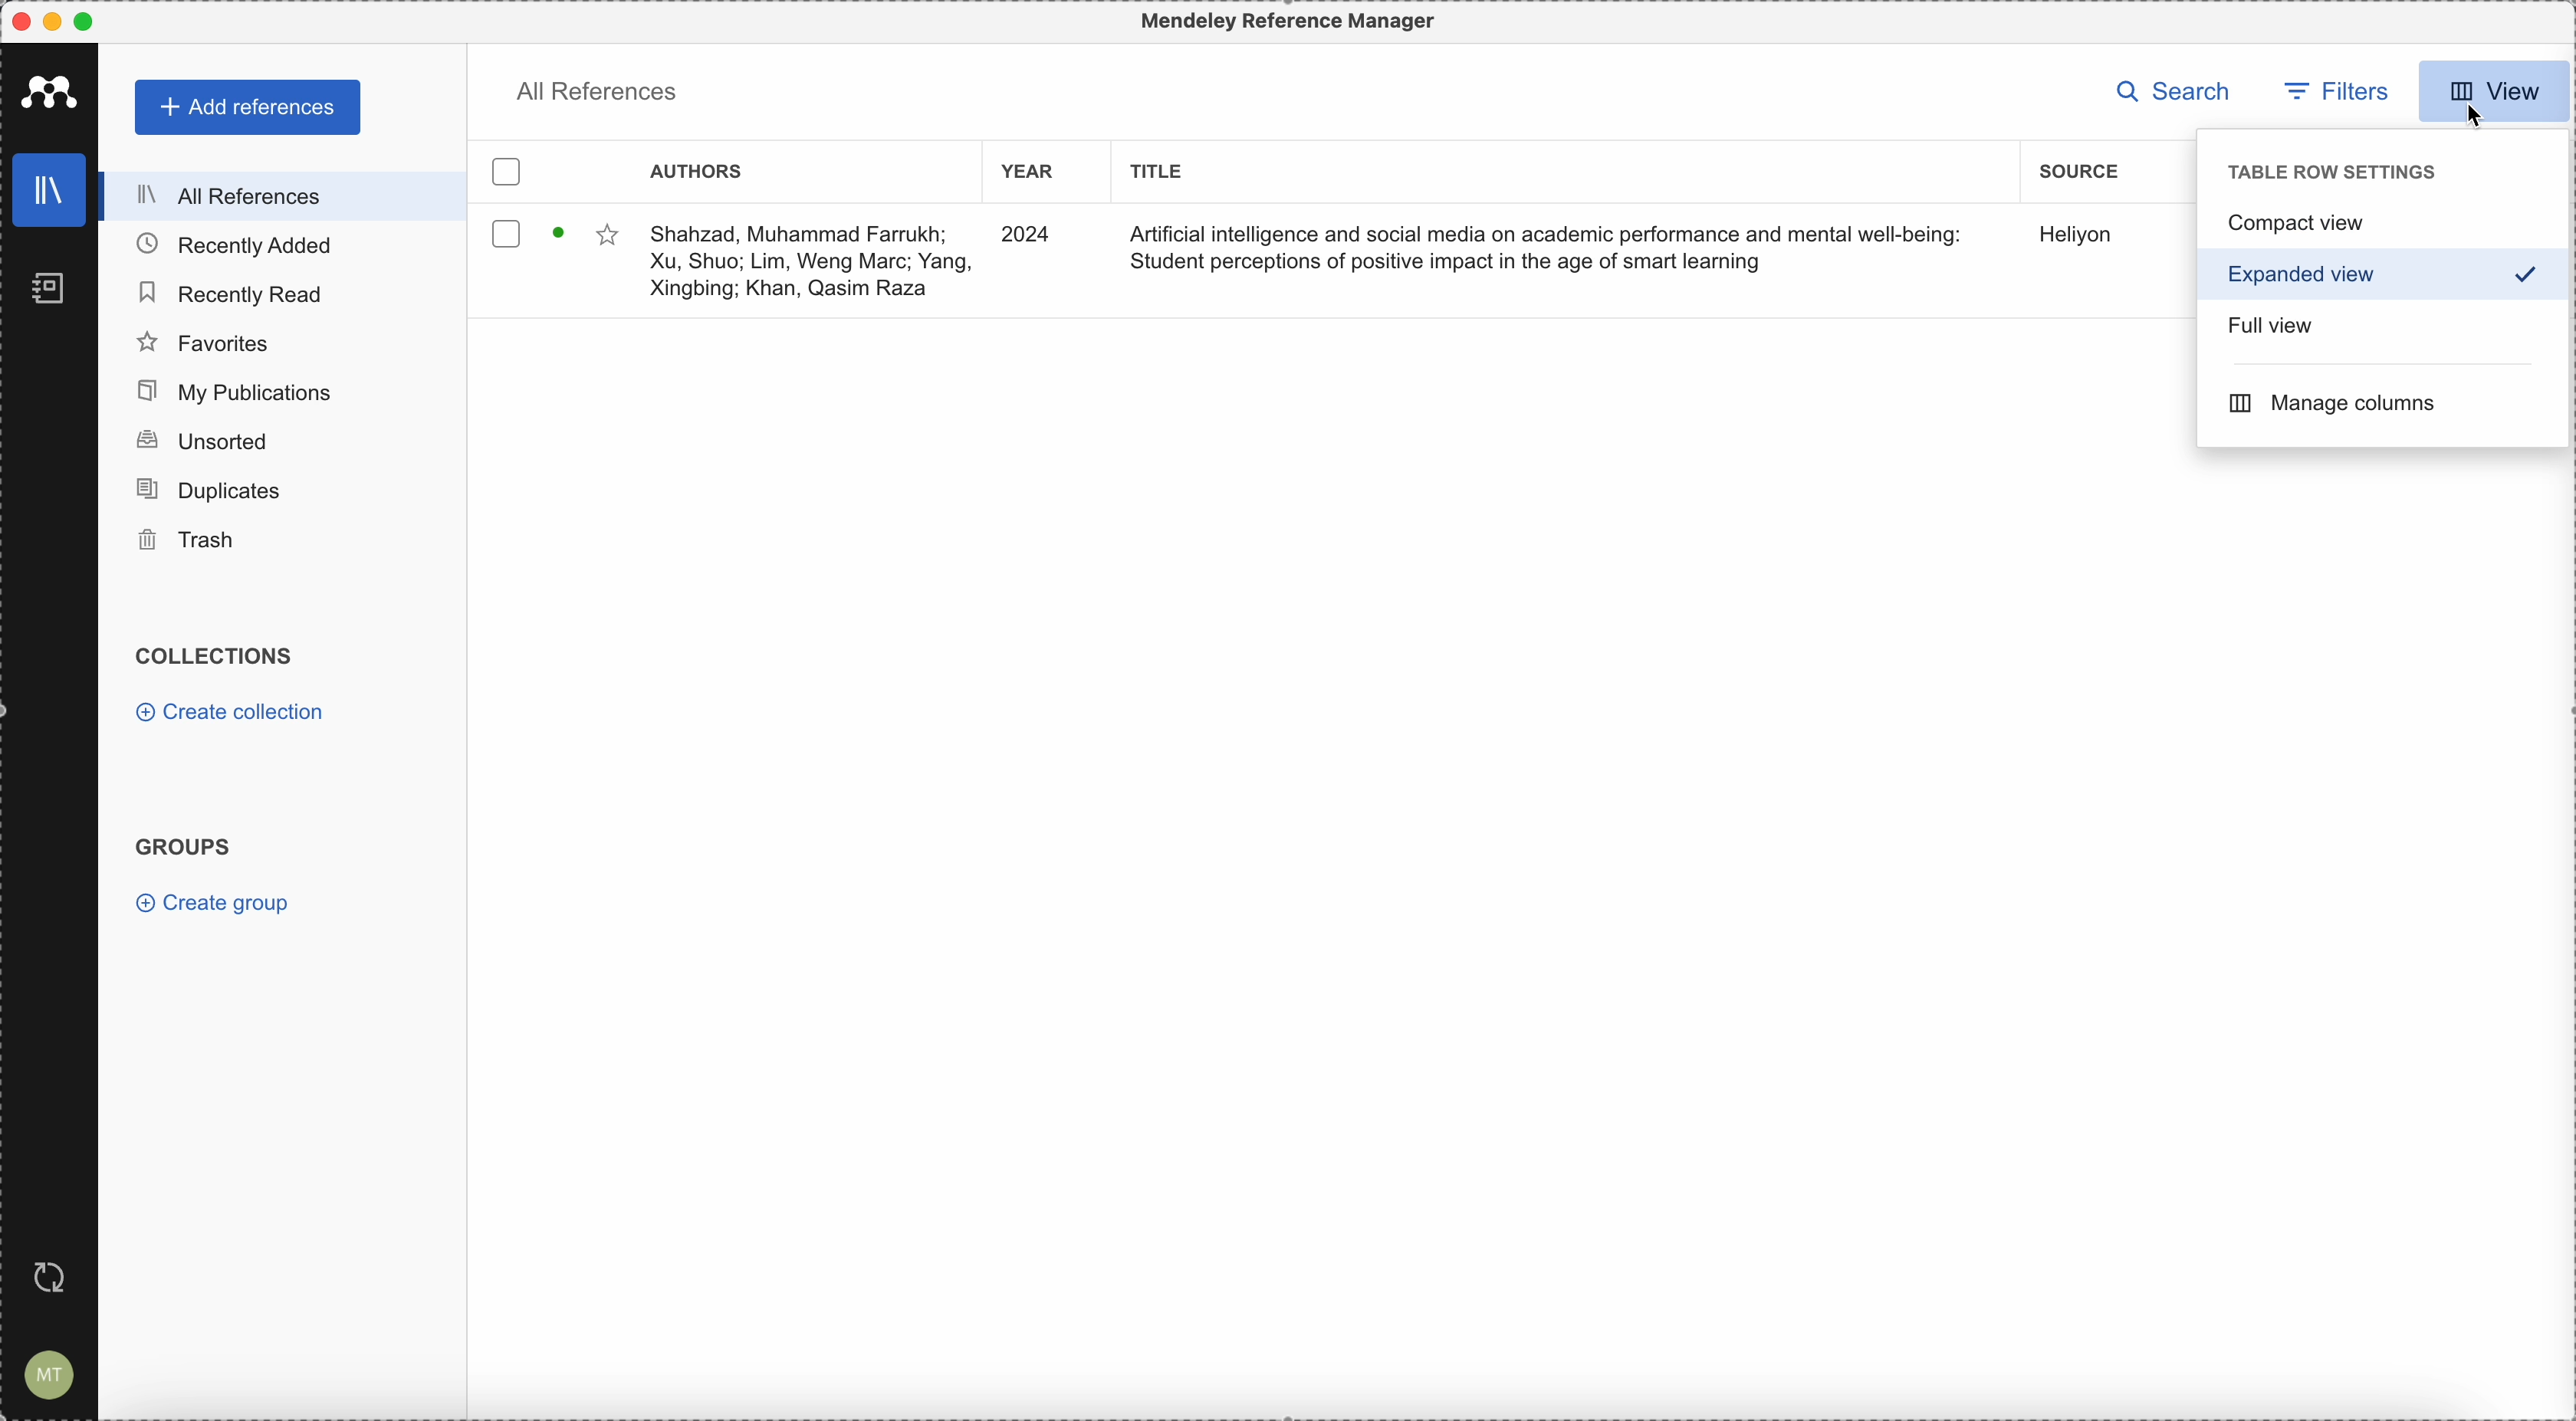  I want to click on all references, so click(284, 197).